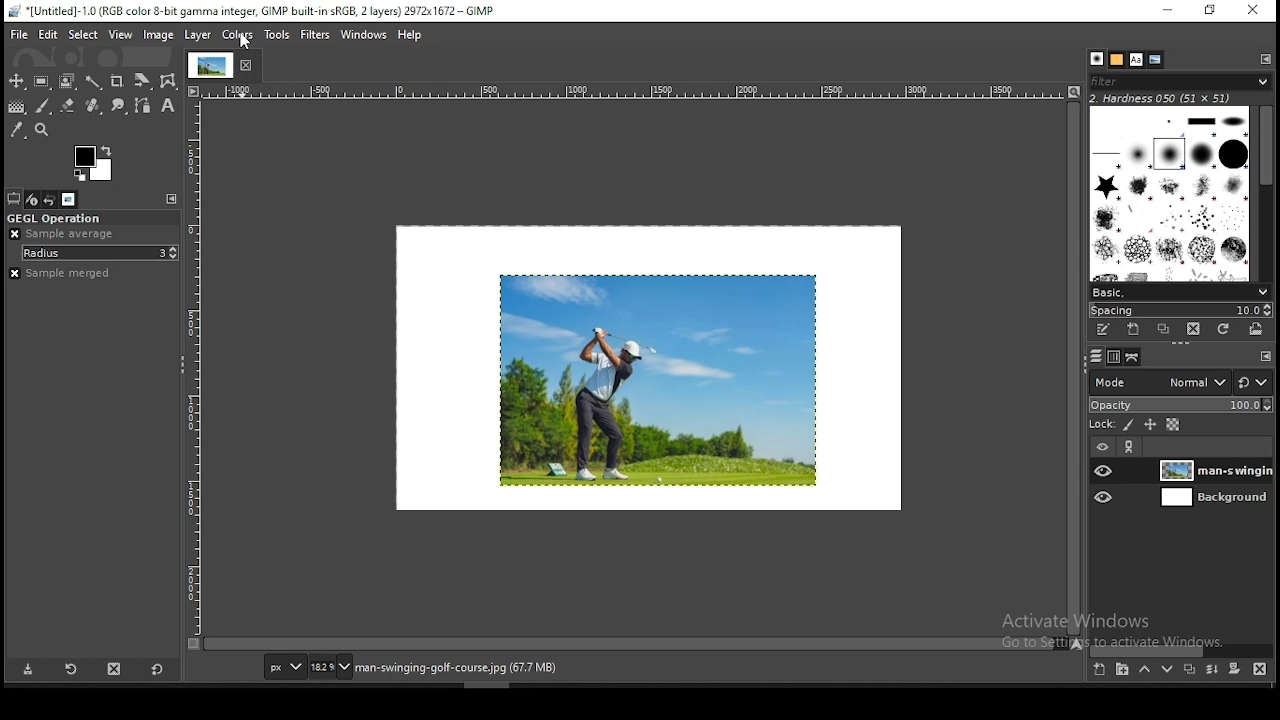  What do you see at coordinates (249, 70) in the screenshot?
I see `close` at bounding box center [249, 70].